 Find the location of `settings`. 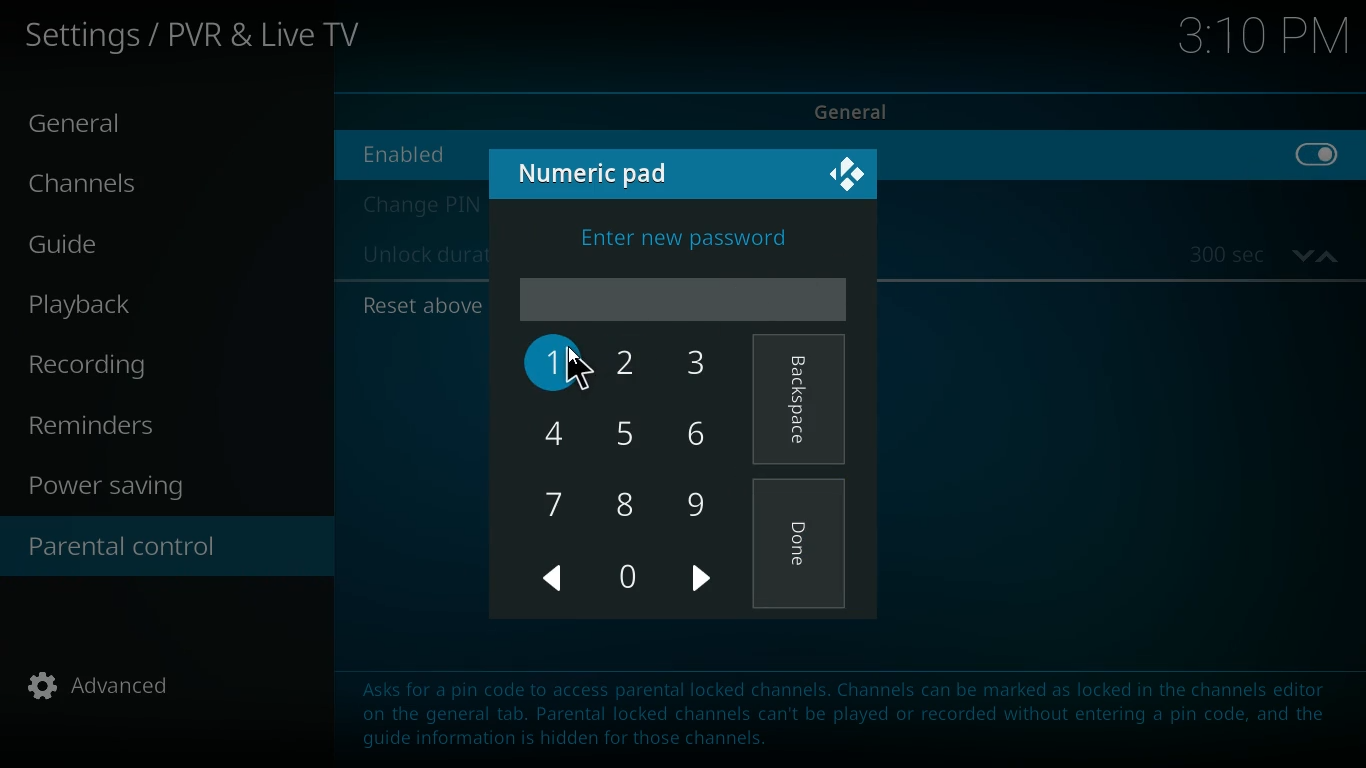

settings is located at coordinates (198, 39).